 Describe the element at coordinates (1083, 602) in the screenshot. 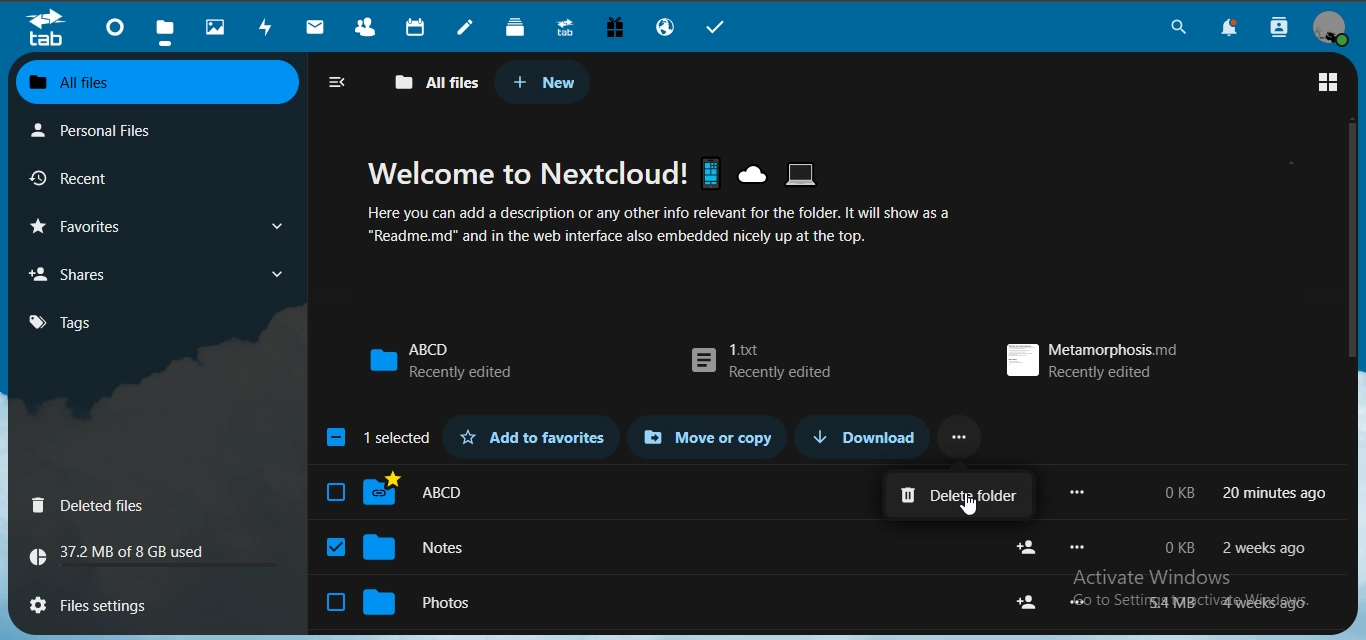

I see `more options` at that location.